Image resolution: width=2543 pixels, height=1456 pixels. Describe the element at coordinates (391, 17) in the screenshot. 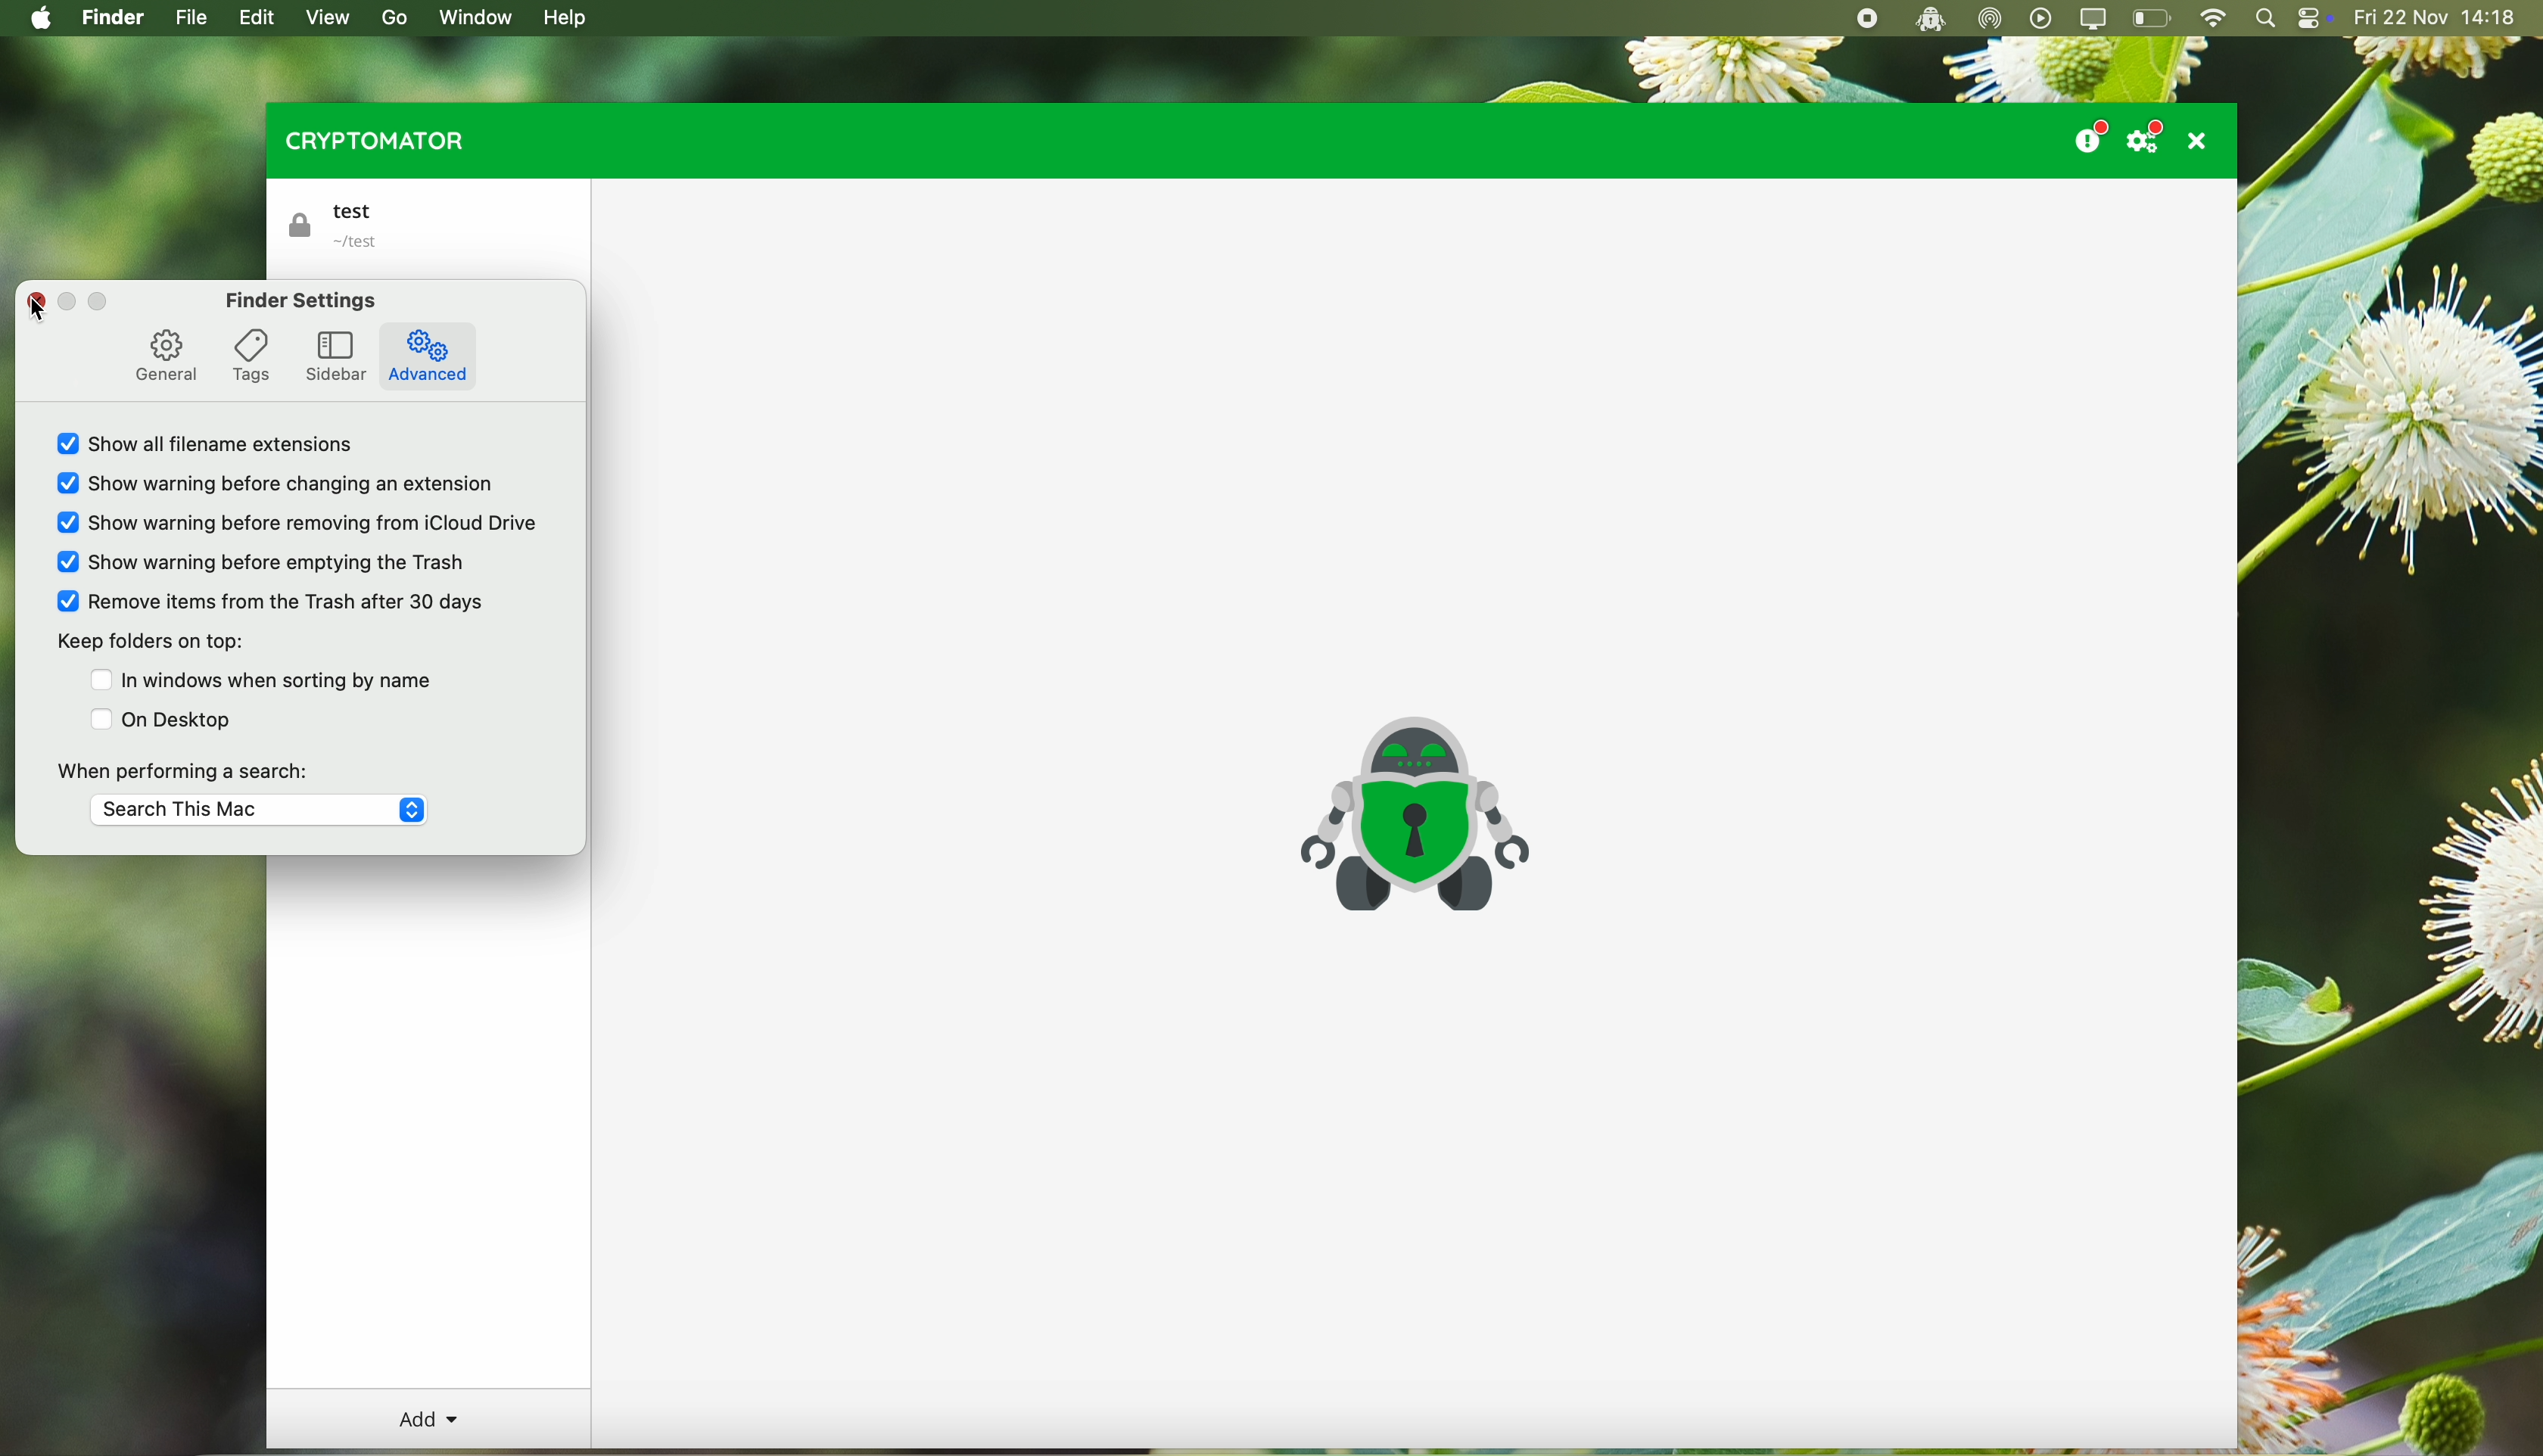

I see `go` at that location.